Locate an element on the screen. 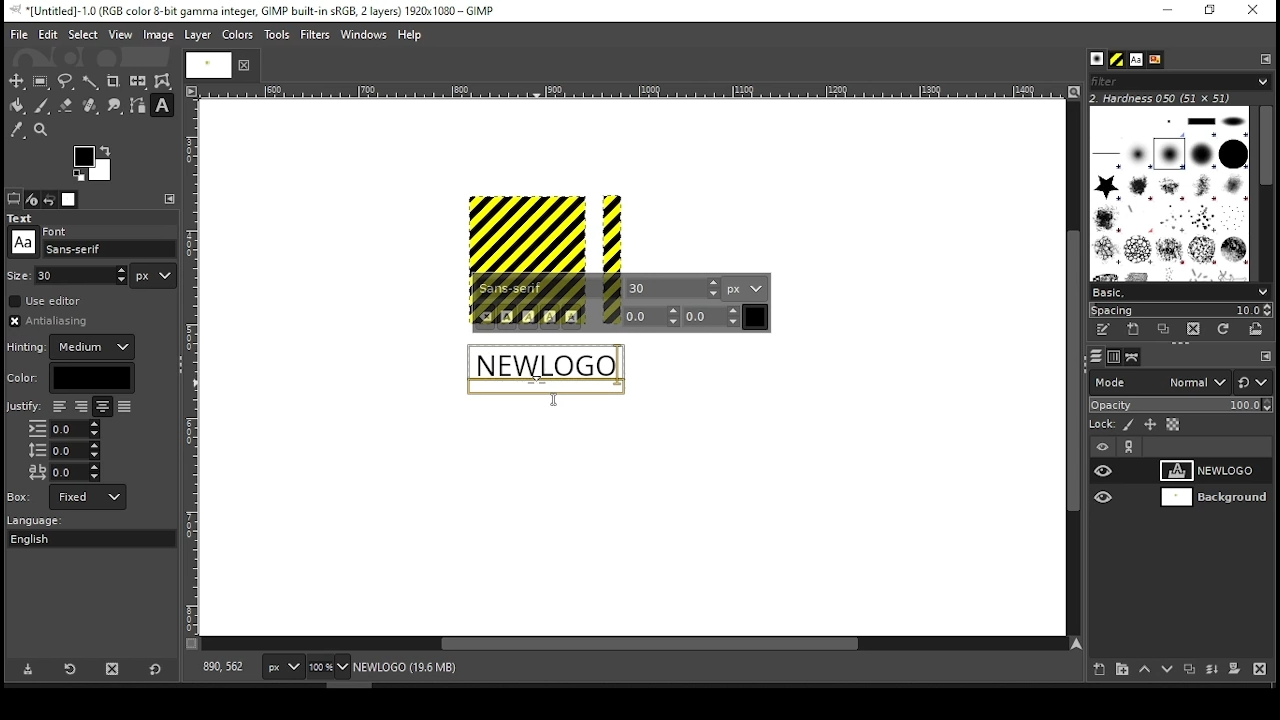  lock: is located at coordinates (1103, 426).